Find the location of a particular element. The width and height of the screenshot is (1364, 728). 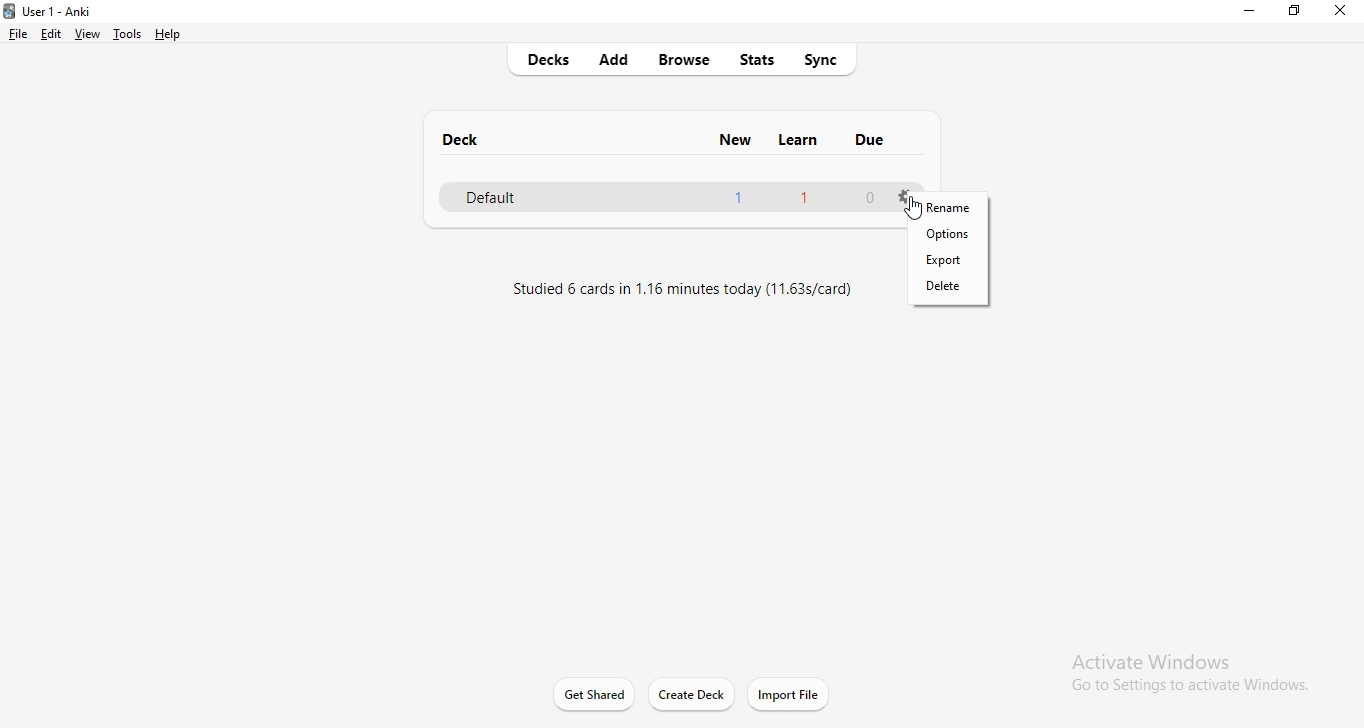

learn is located at coordinates (797, 142).